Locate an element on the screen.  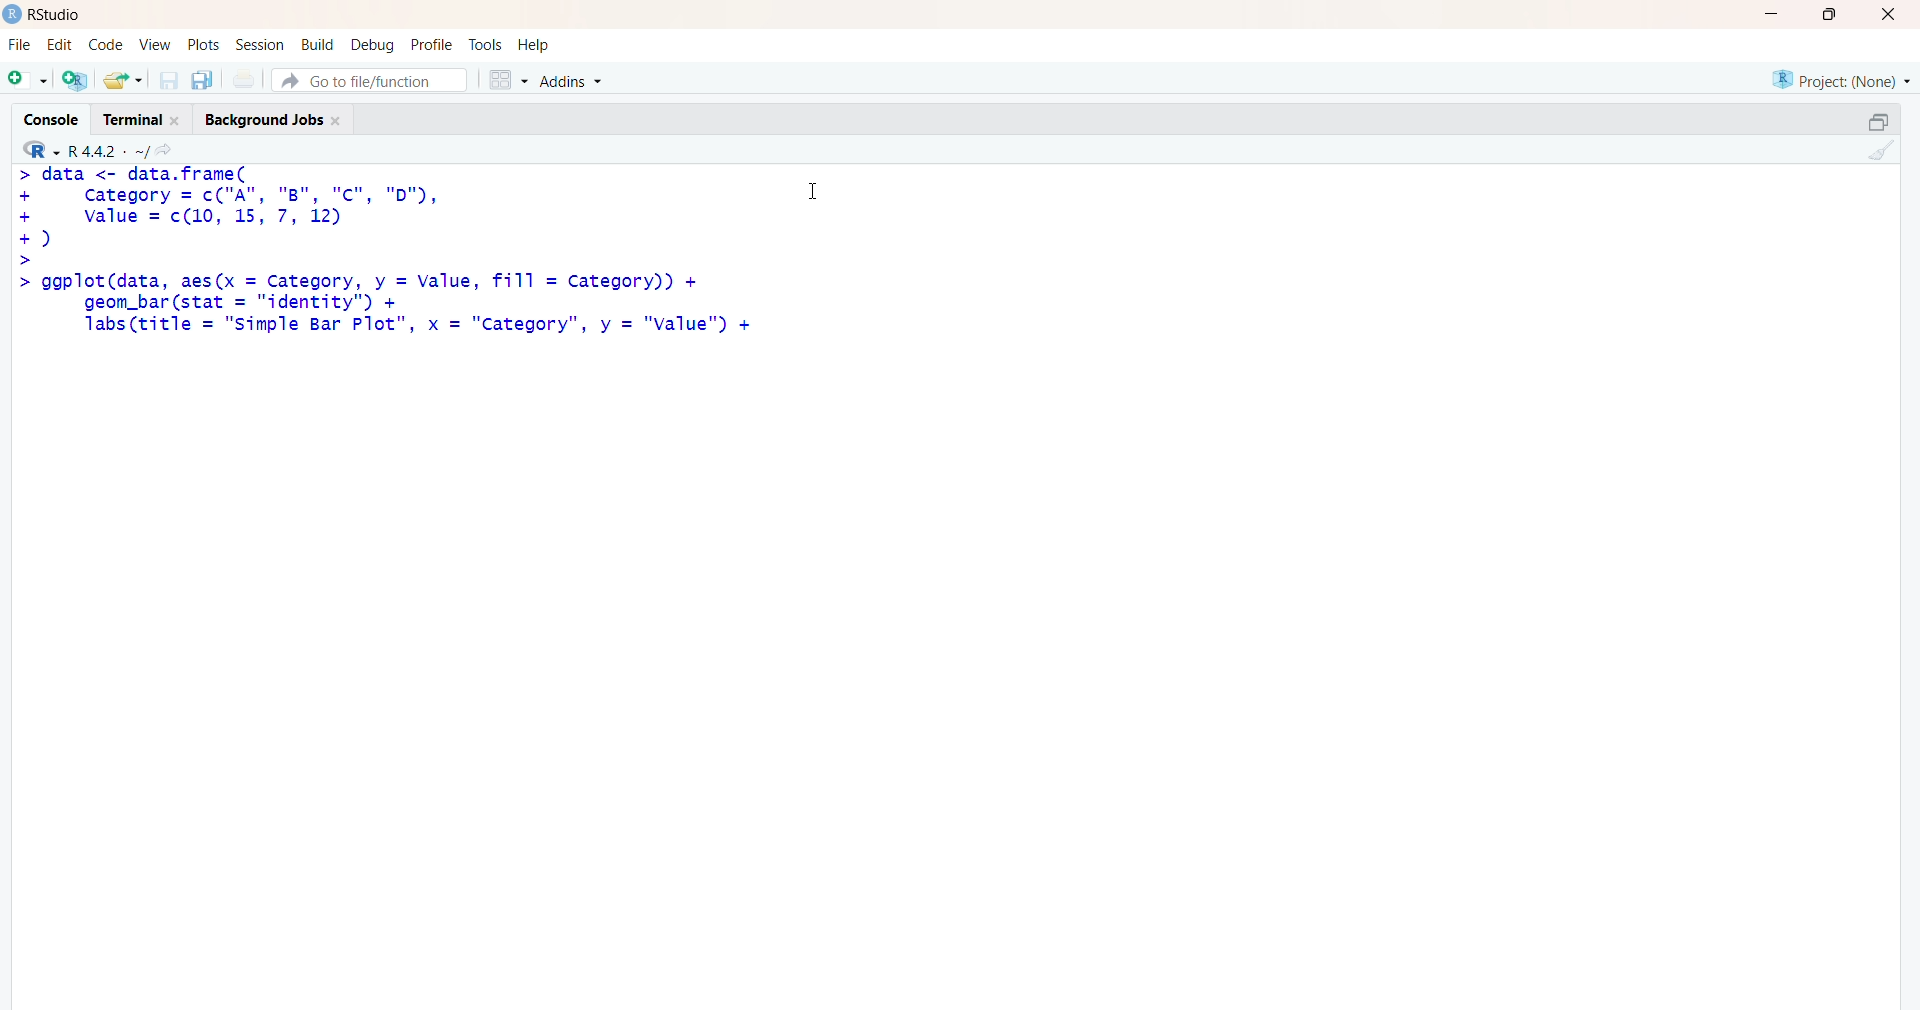
code is located at coordinates (105, 45).